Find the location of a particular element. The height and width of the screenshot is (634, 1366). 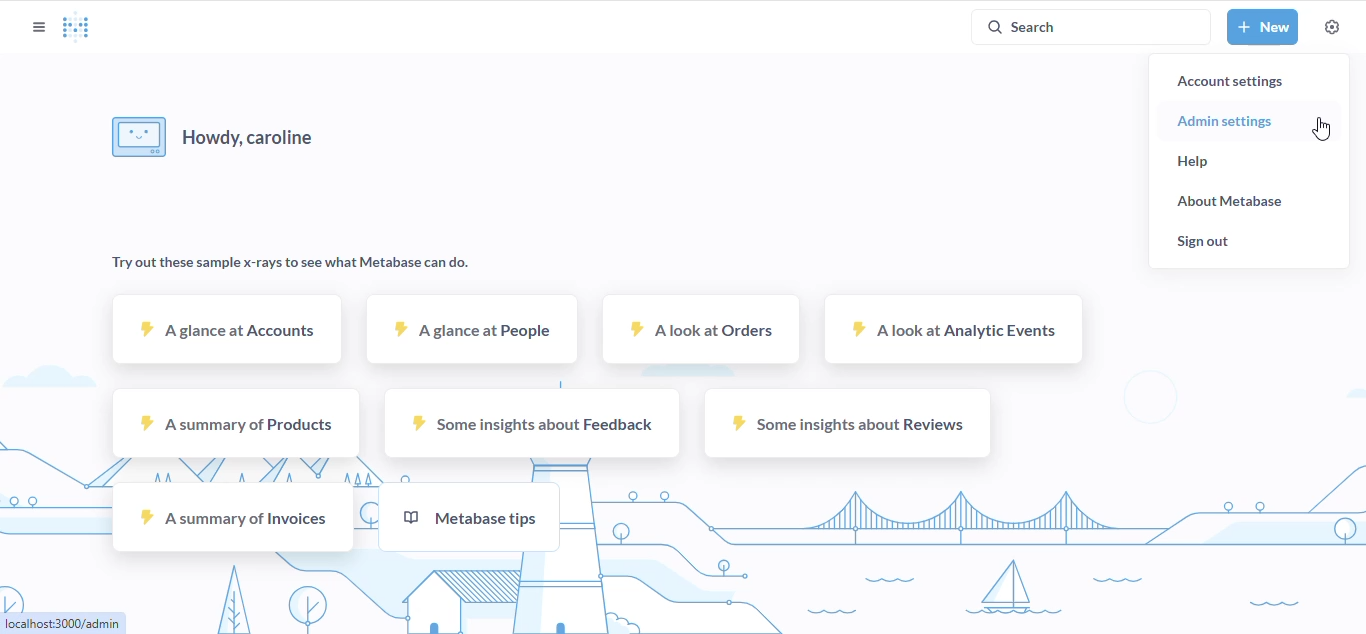

settings is located at coordinates (1333, 27).